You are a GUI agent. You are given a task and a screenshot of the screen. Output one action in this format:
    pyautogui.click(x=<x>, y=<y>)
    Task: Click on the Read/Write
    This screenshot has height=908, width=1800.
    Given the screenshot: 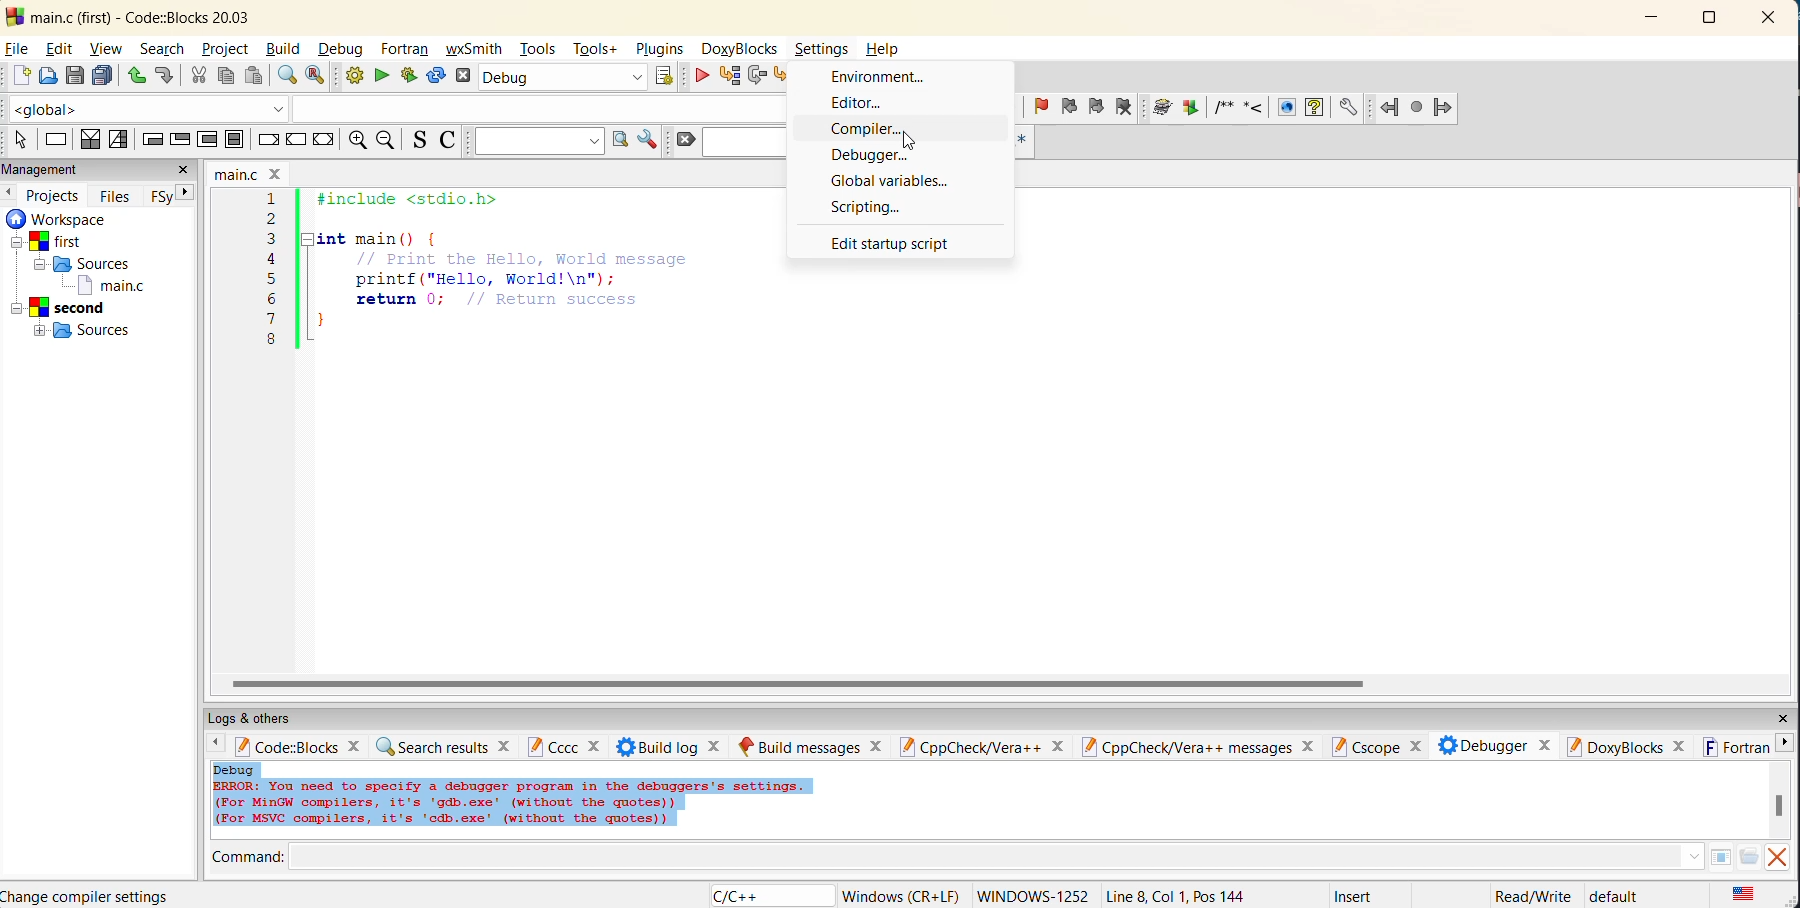 What is the action you would take?
    pyautogui.click(x=1531, y=895)
    